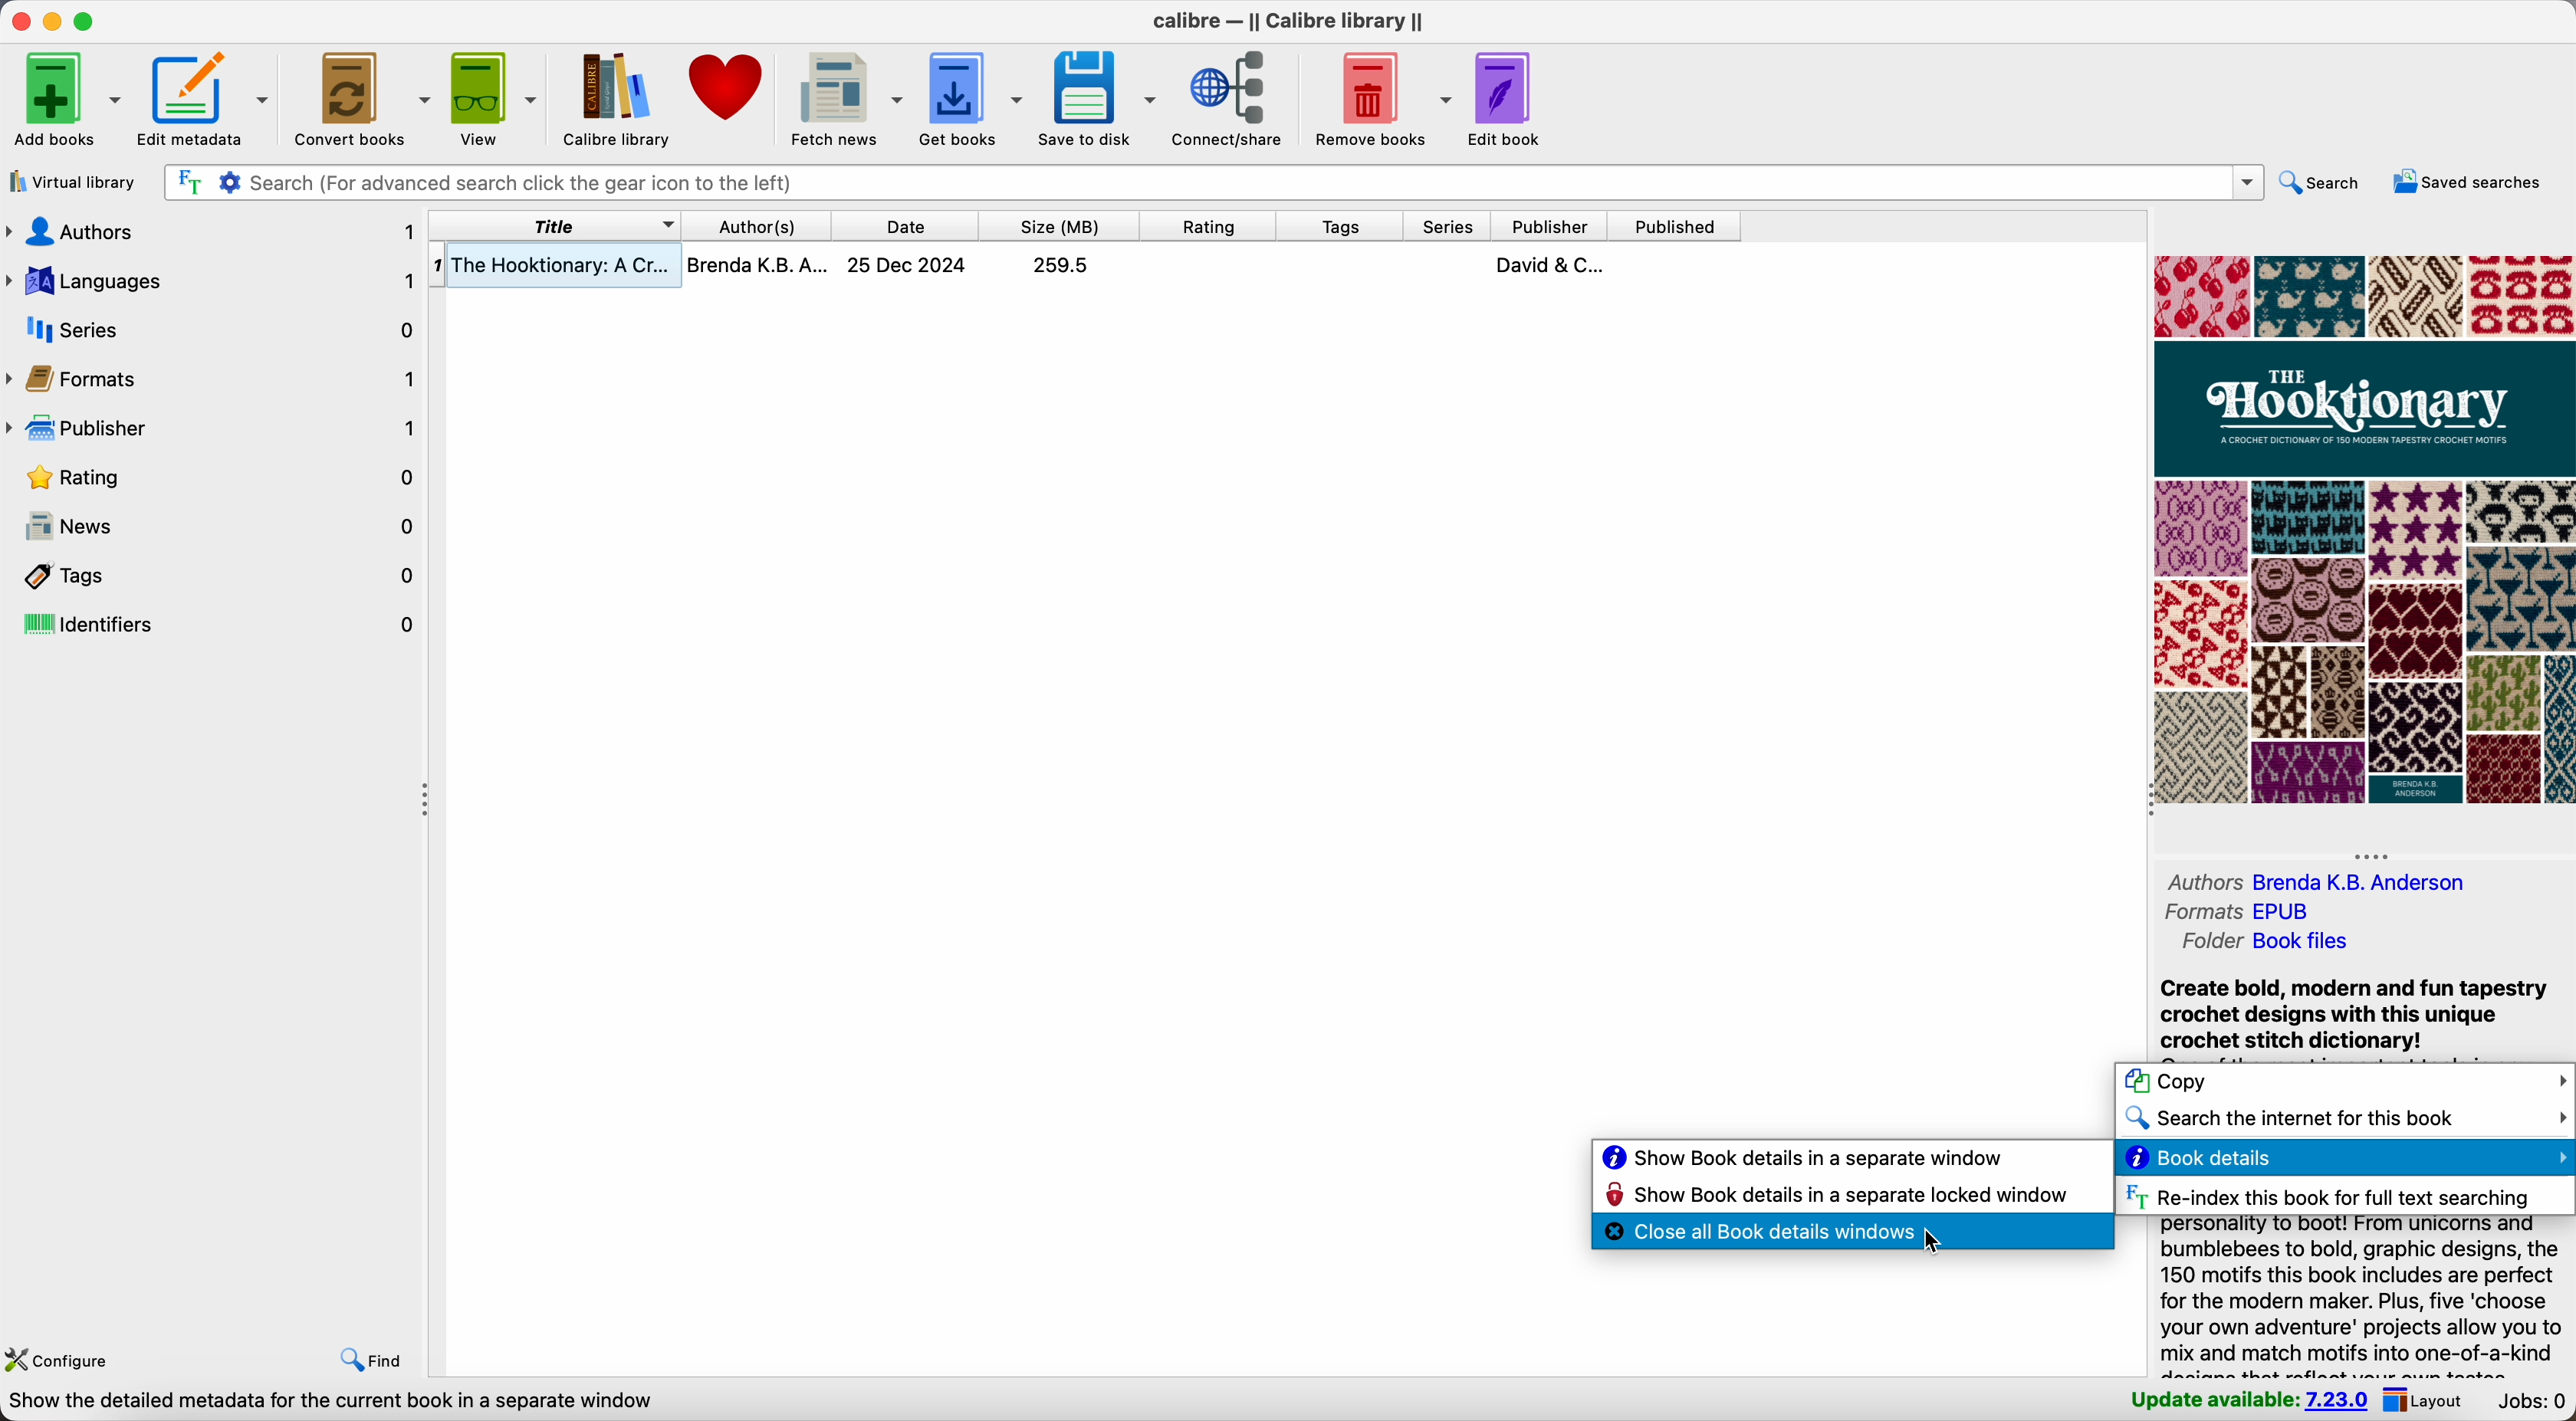 This screenshot has width=2576, height=1421. What do you see at coordinates (1061, 226) in the screenshot?
I see `size` at bounding box center [1061, 226].